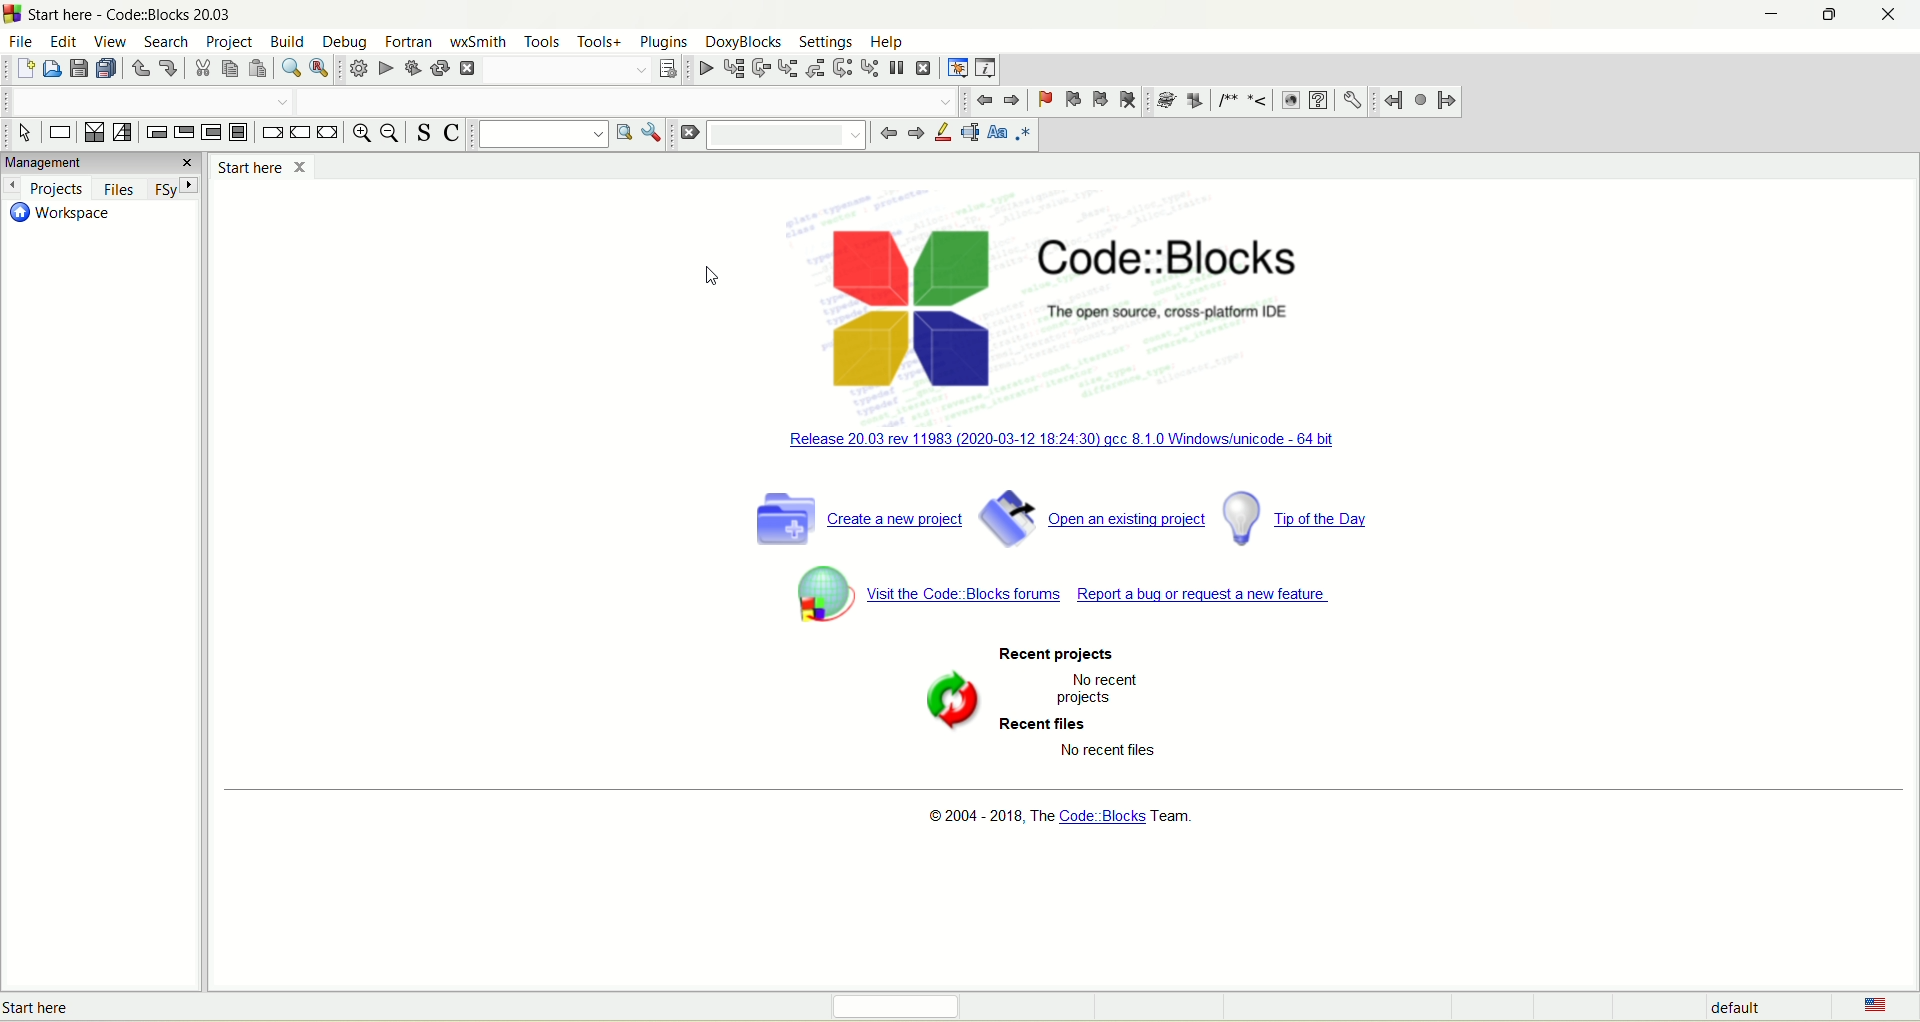  What do you see at coordinates (257, 68) in the screenshot?
I see `paste` at bounding box center [257, 68].